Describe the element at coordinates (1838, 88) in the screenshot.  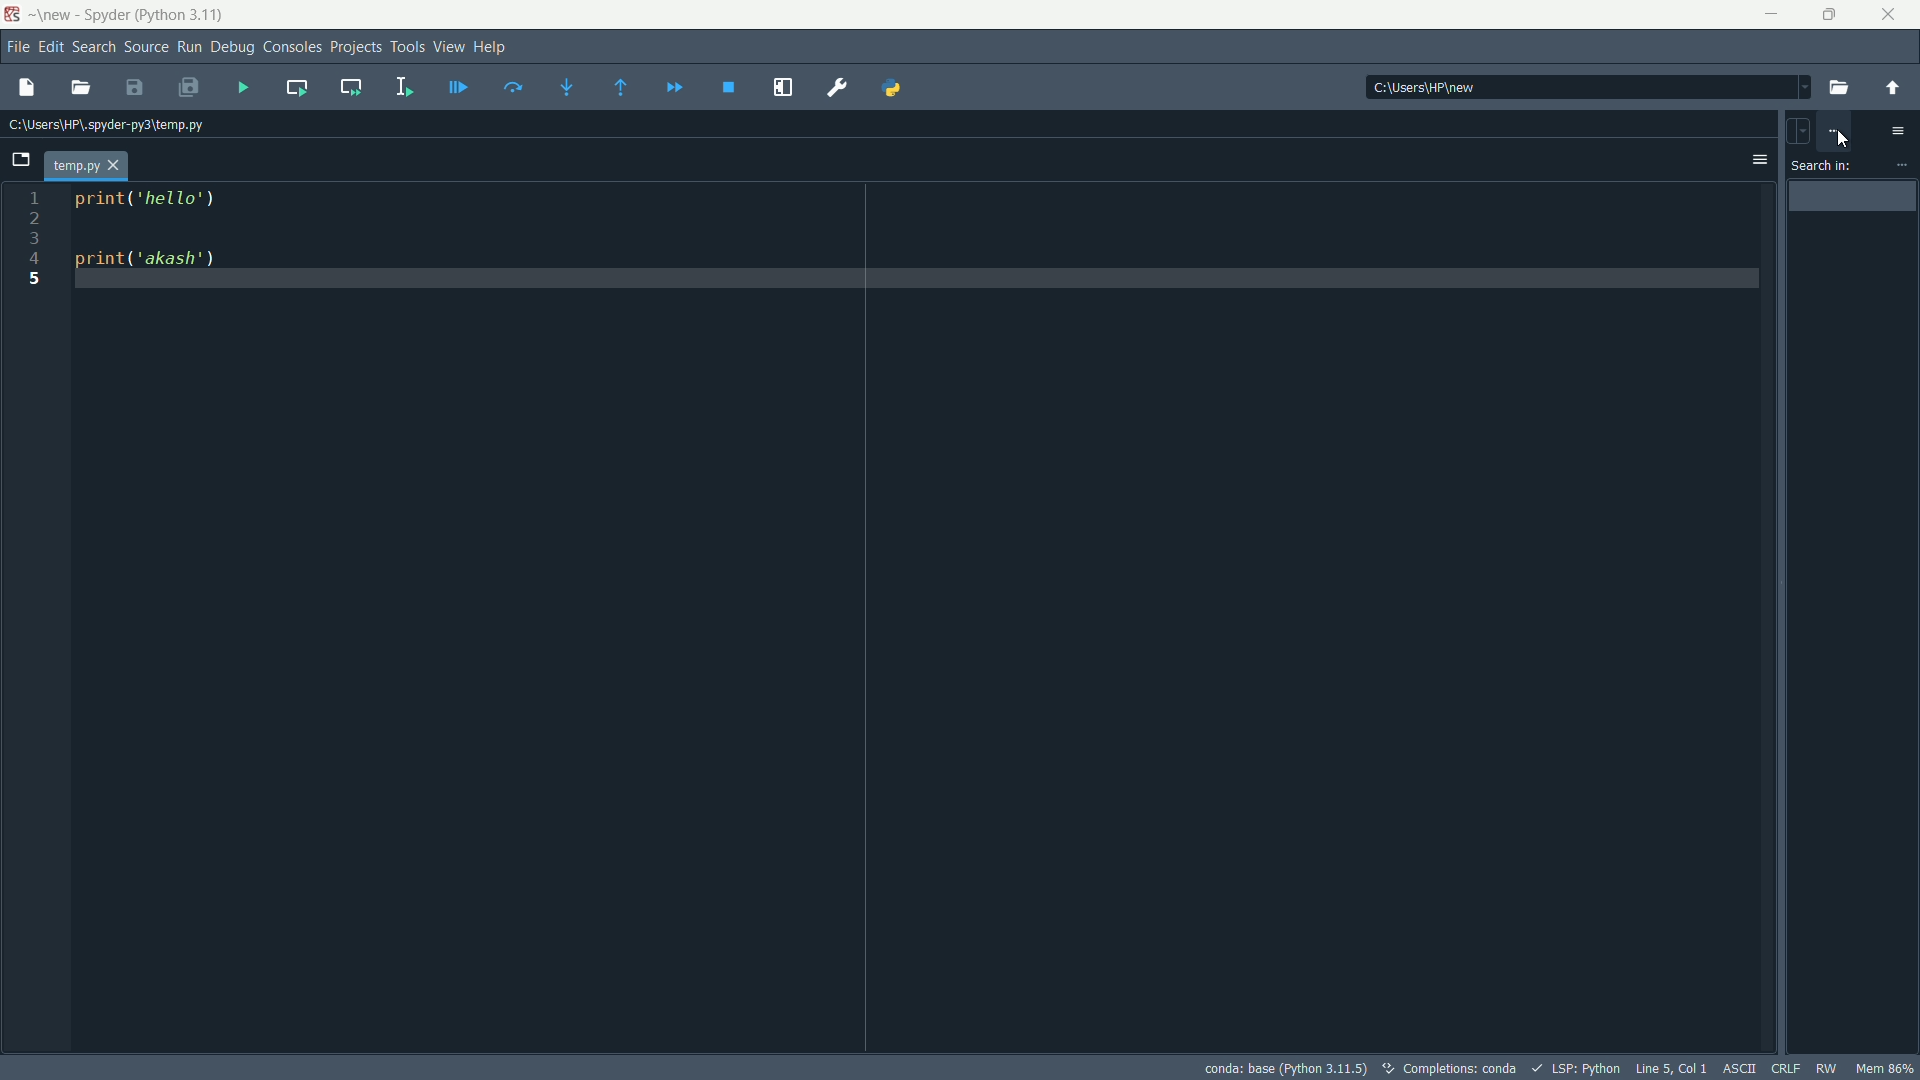
I see `browse directory` at that location.